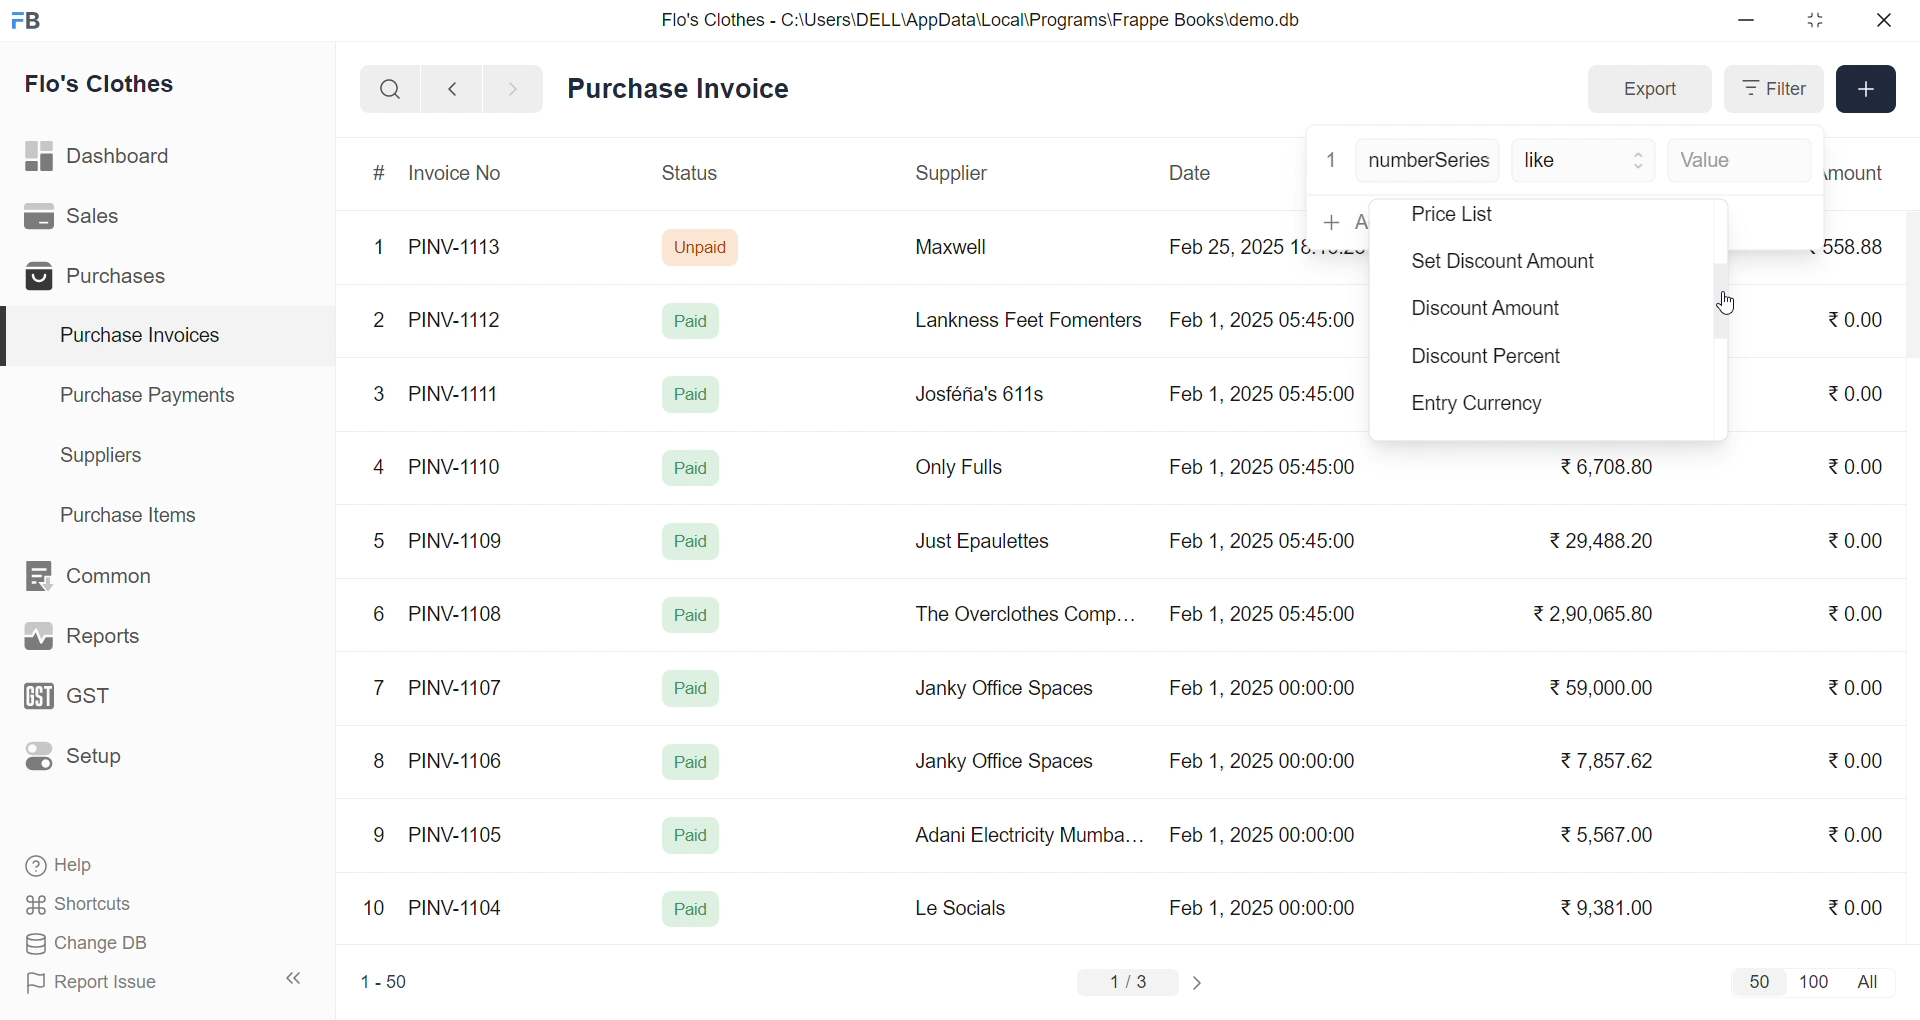  I want to click on logo, so click(31, 22).